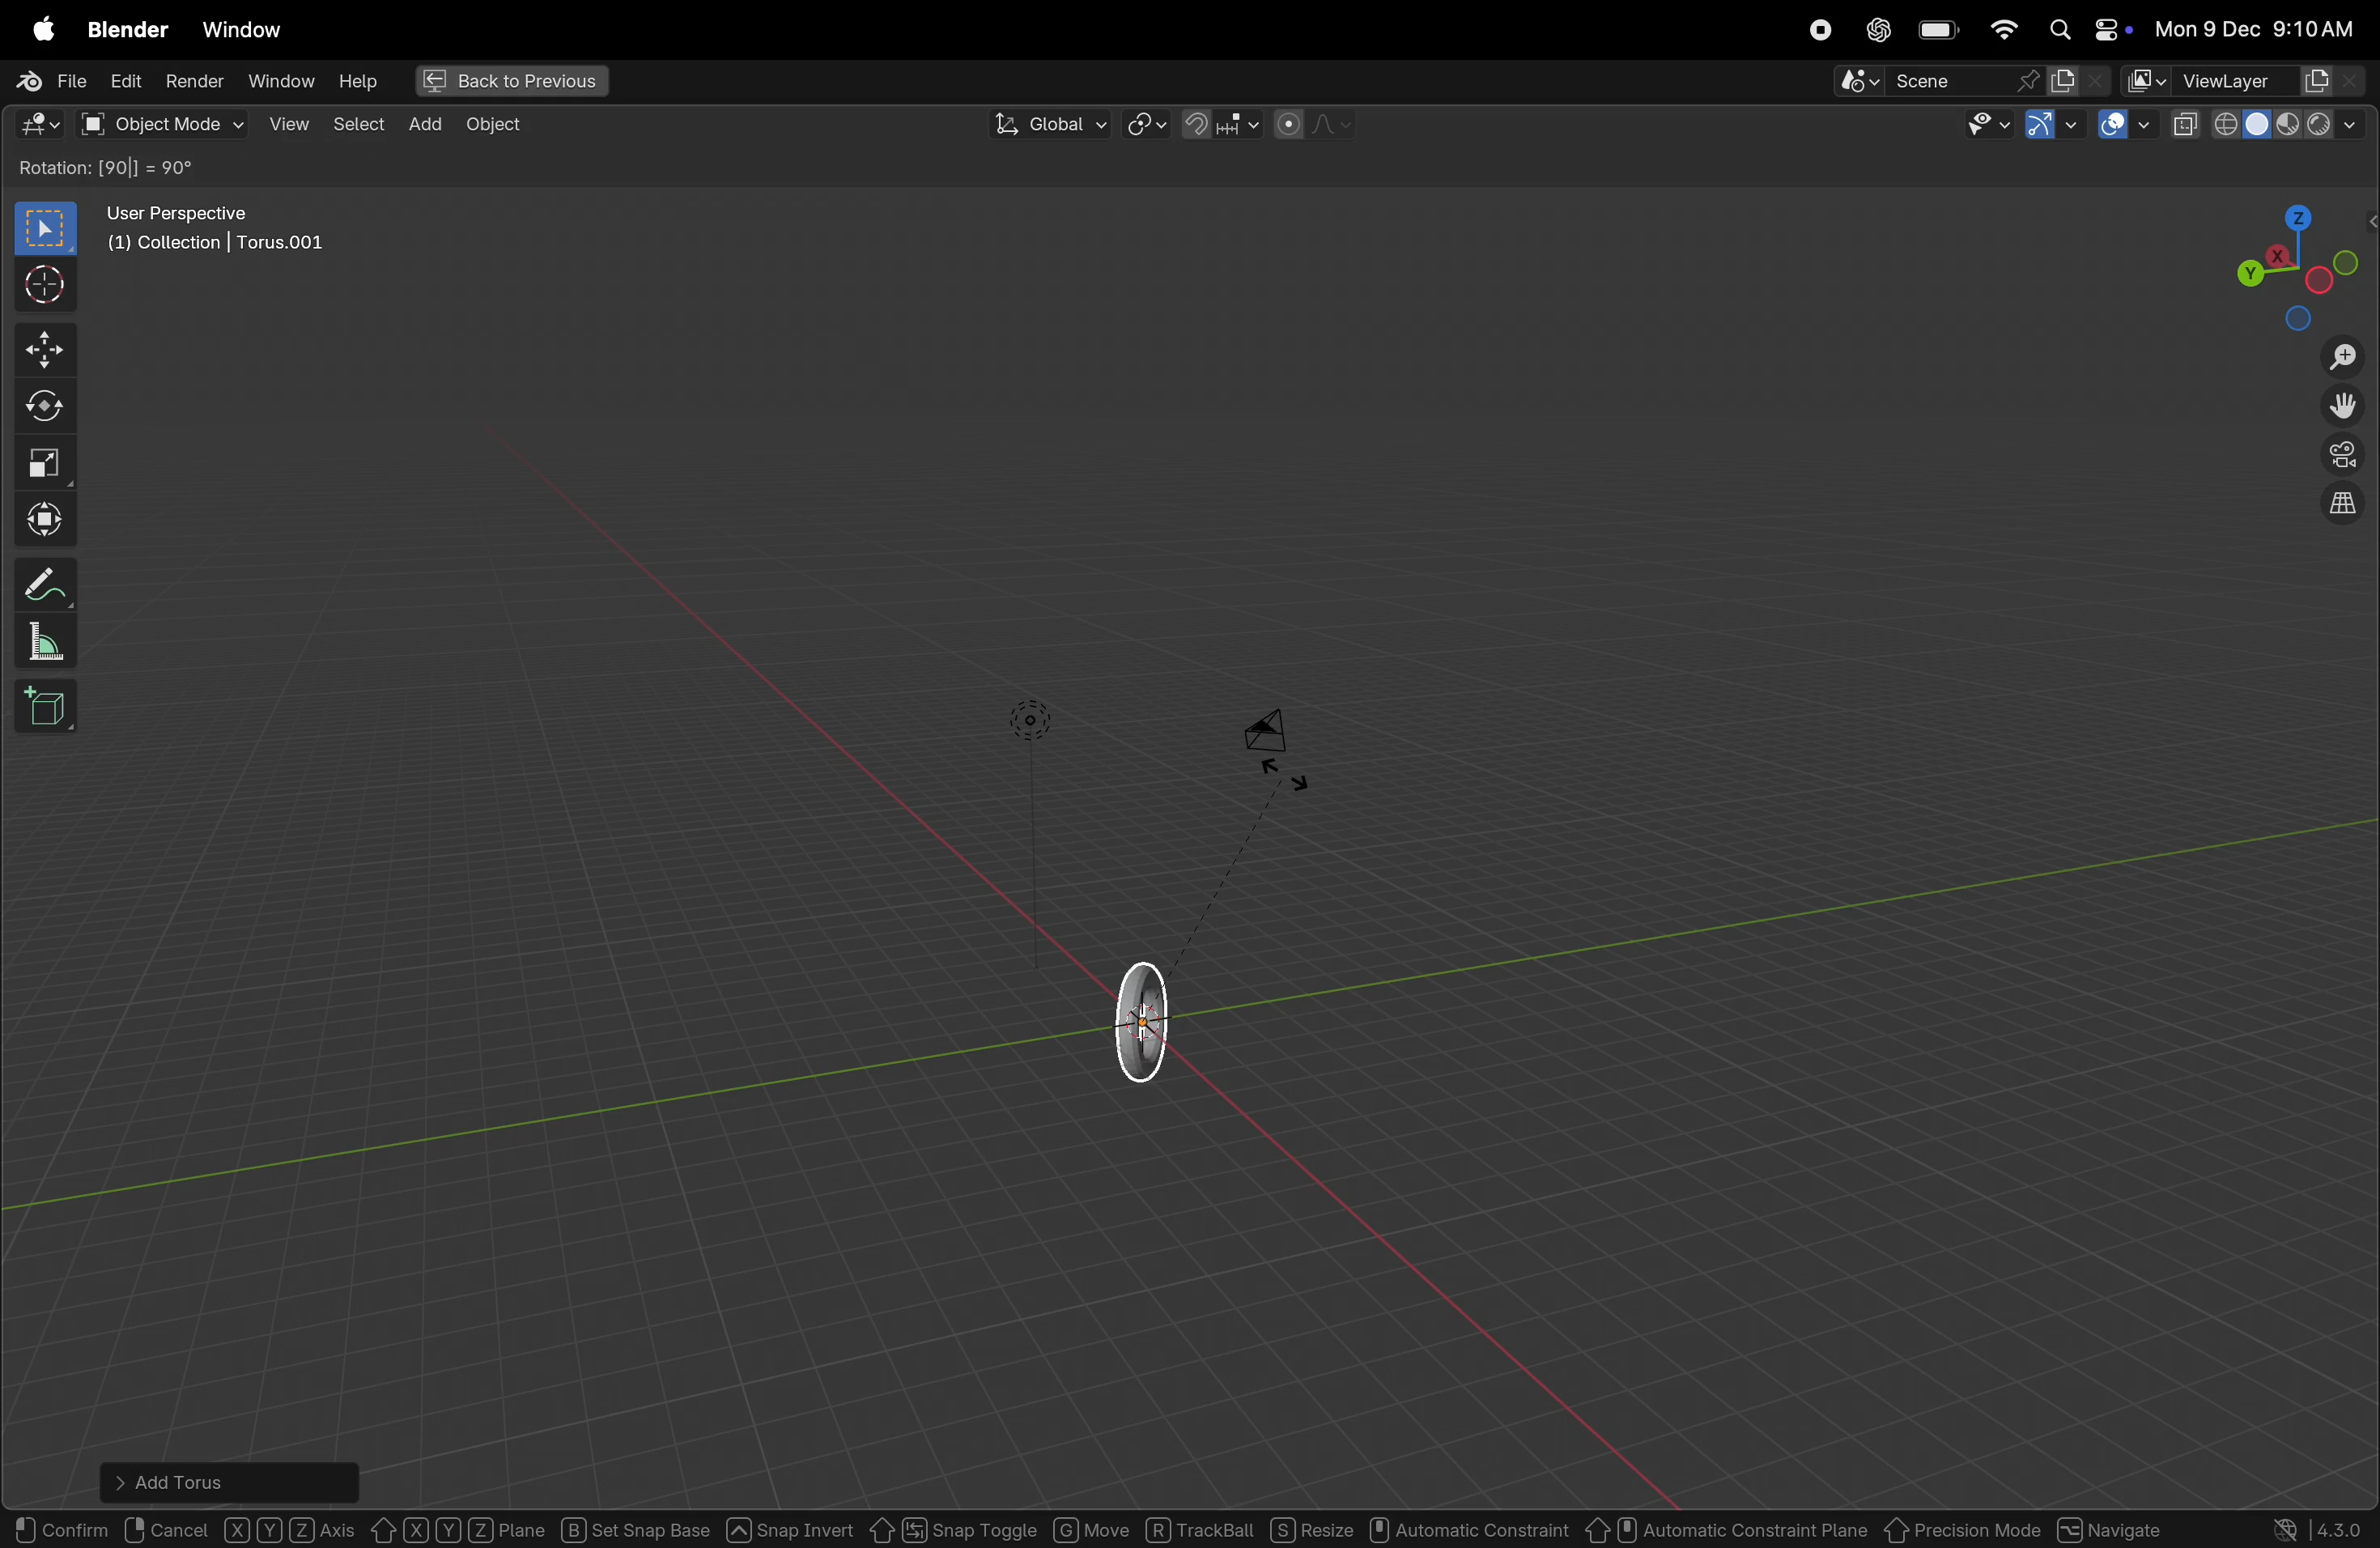 This screenshot has height=1548, width=2380. I want to click on view layers, so click(2272, 81).